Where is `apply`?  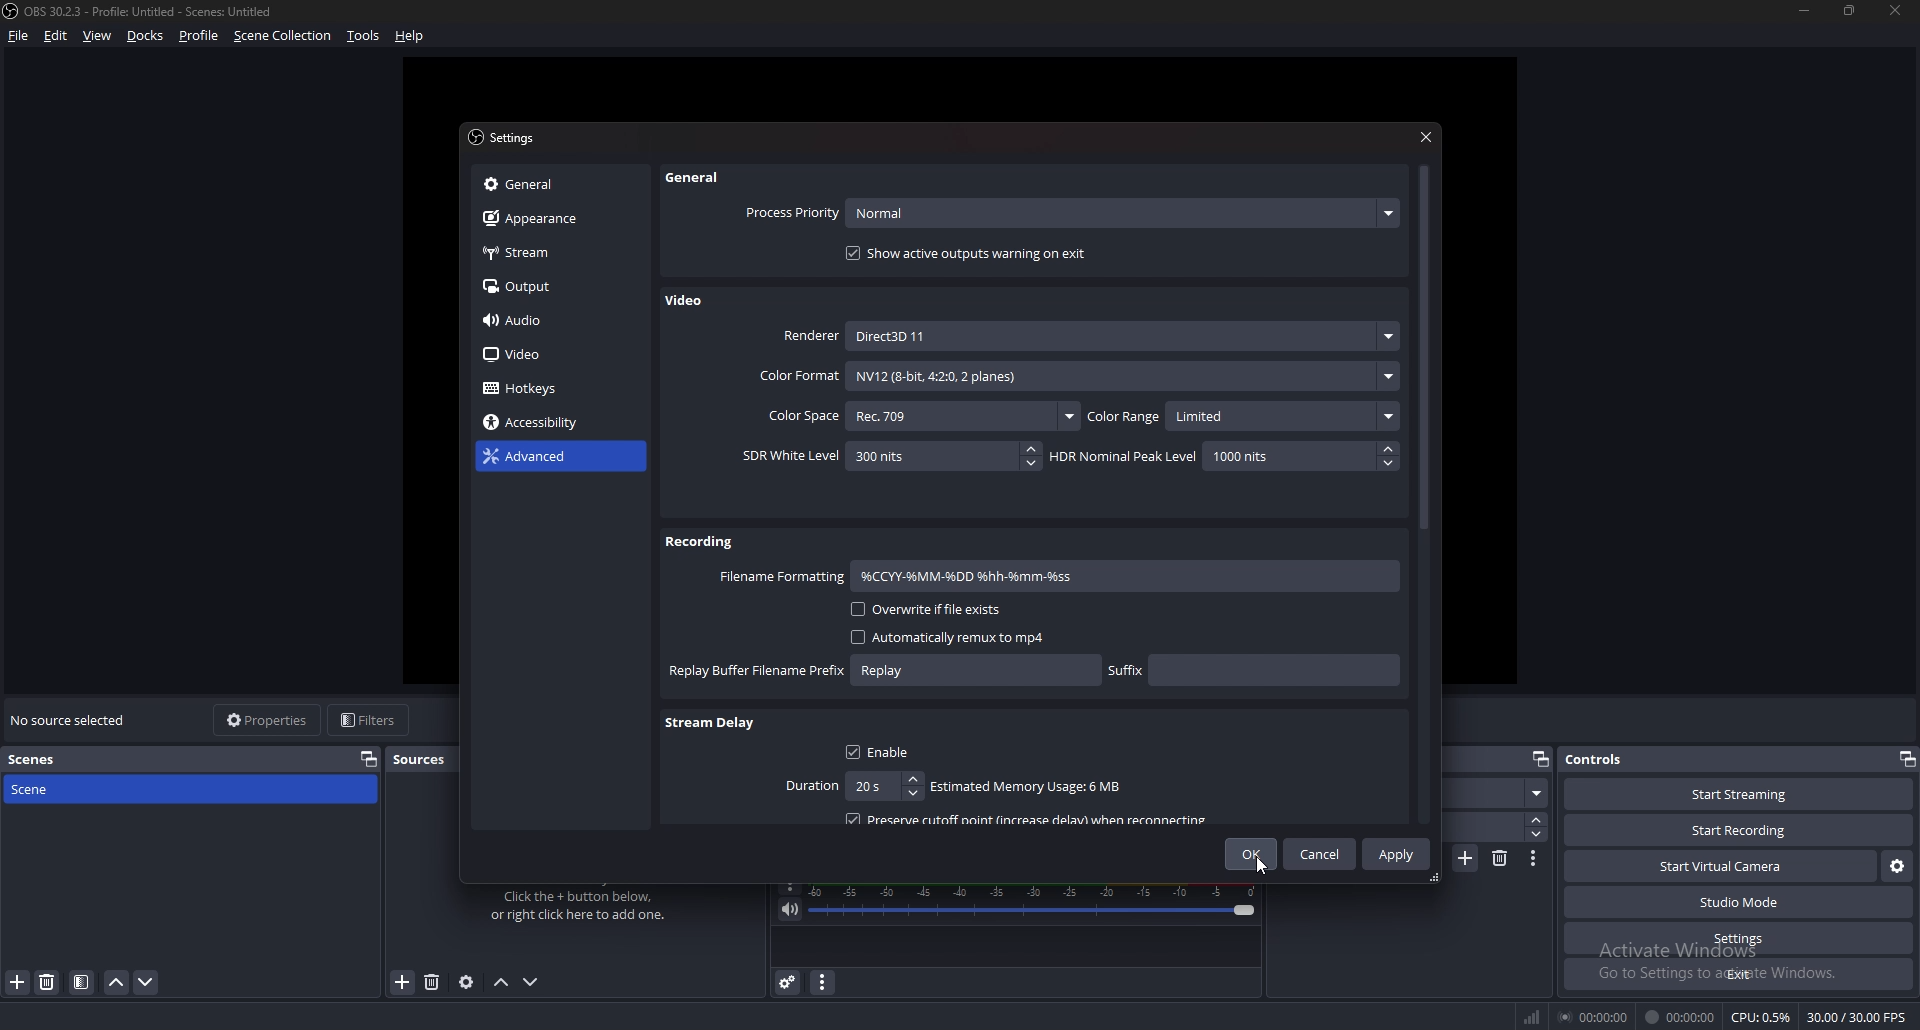
apply is located at coordinates (1396, 853).